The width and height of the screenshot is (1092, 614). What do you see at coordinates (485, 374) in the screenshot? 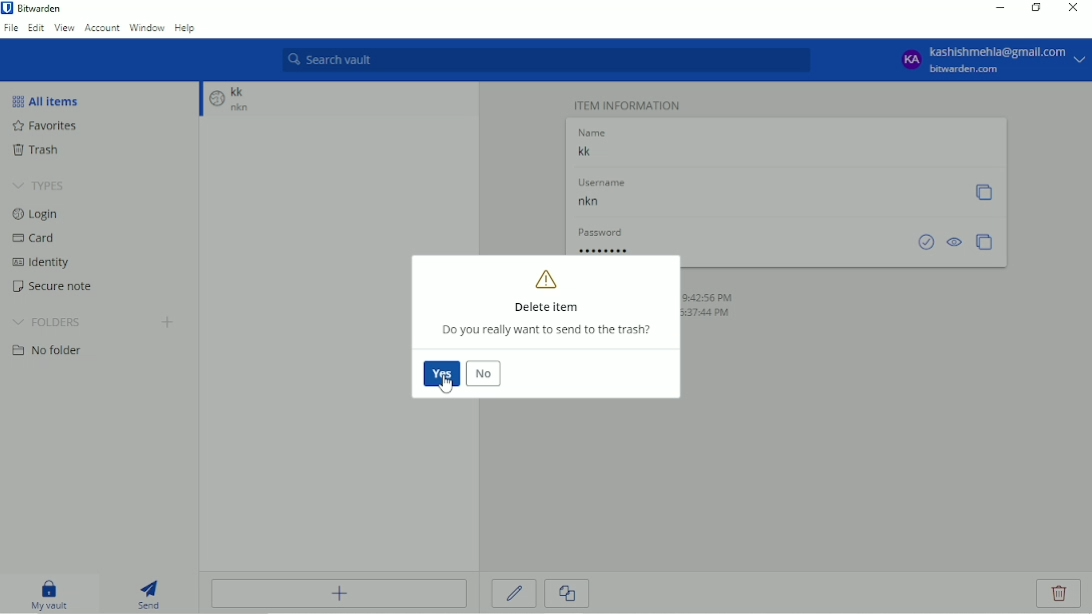
I see `No` at bounding box center [485, 374].